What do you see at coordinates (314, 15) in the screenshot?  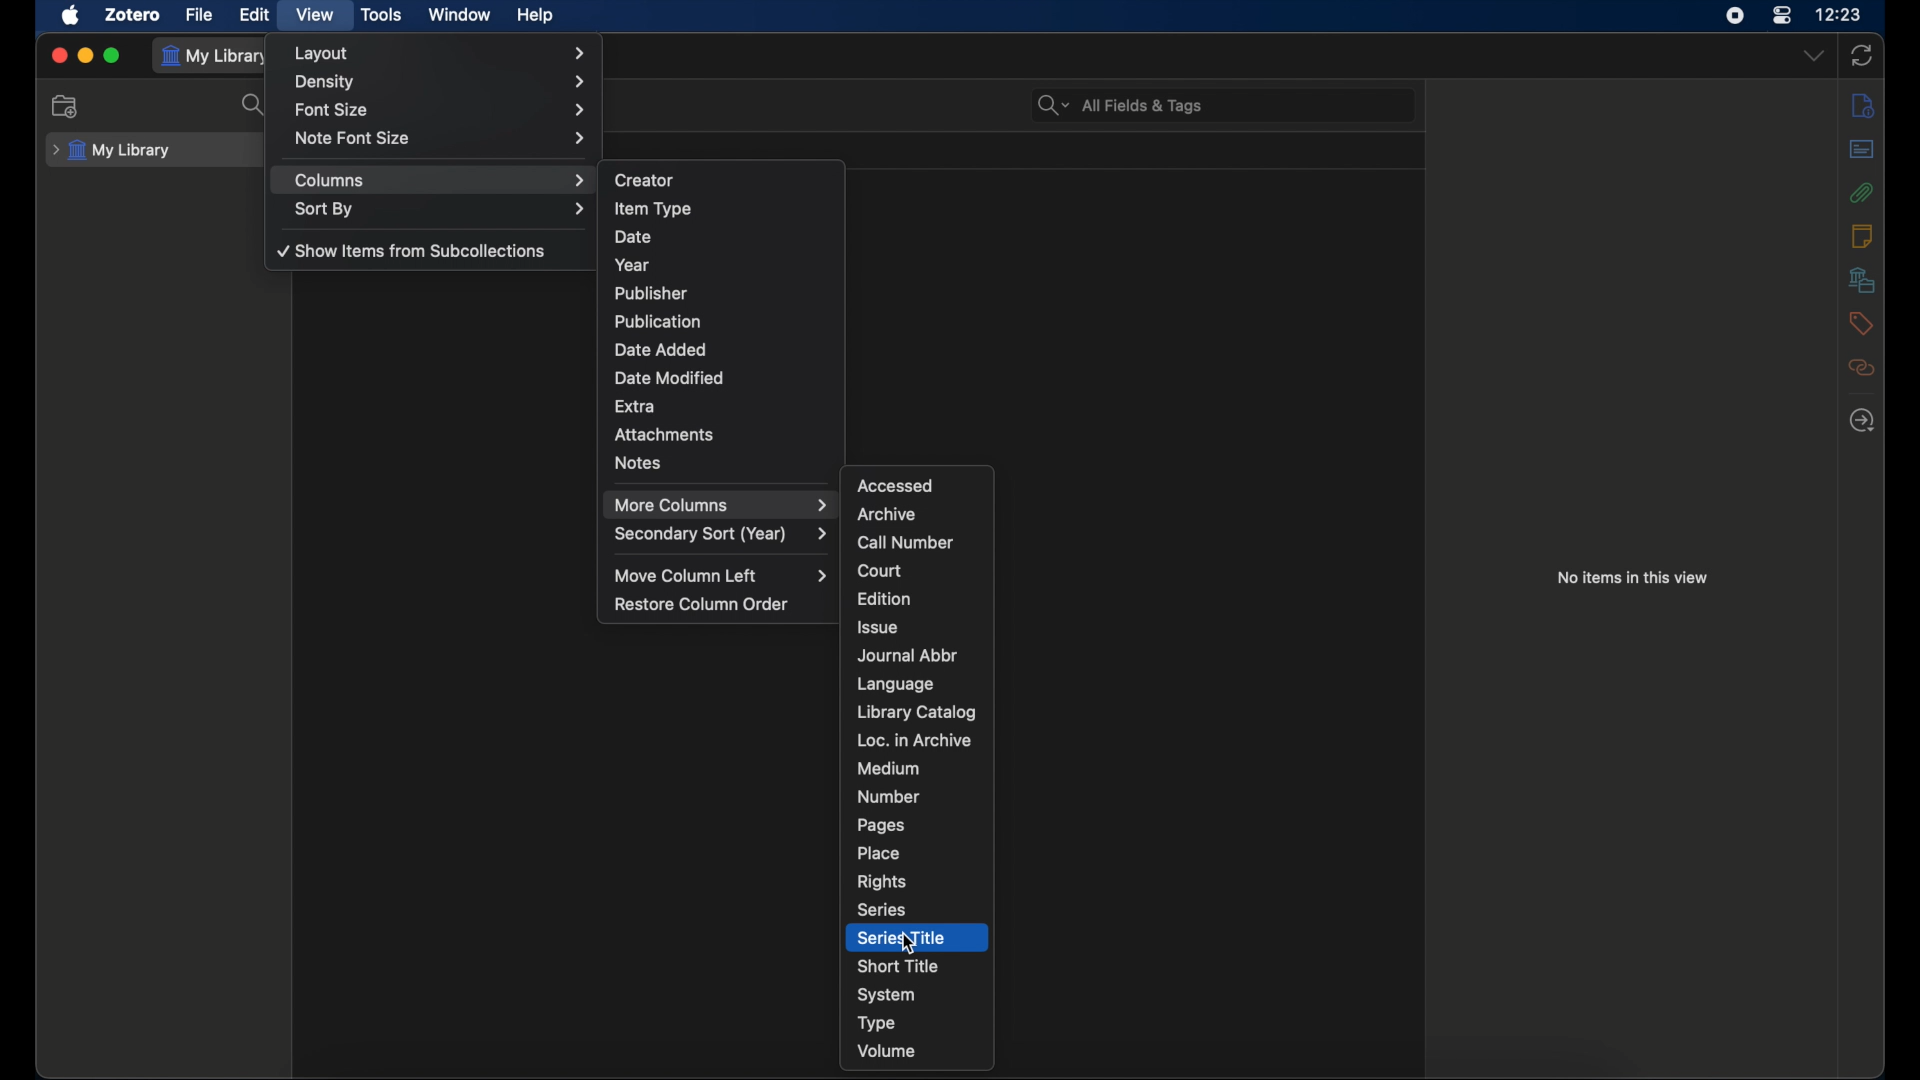 I see `view` at bounding box center [314, 15].